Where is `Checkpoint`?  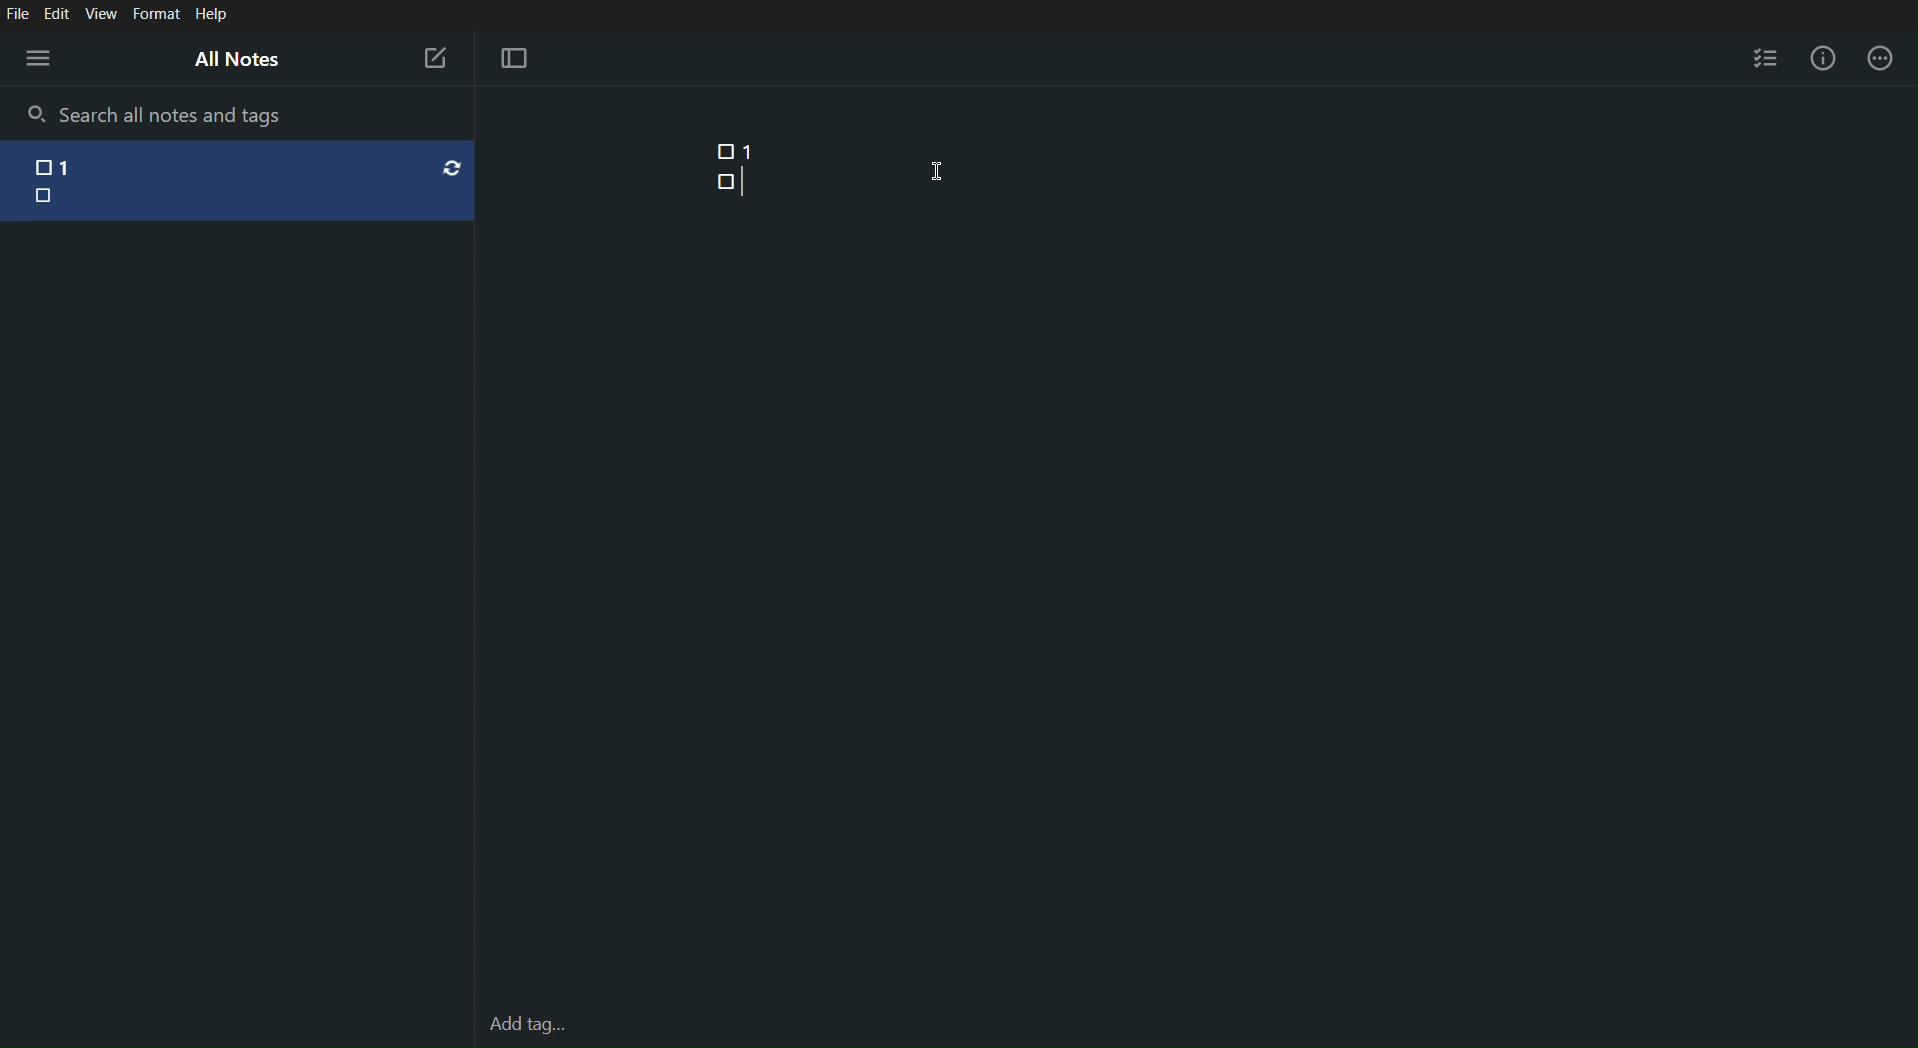 Checkpoint is located at coordinates (719, 151).